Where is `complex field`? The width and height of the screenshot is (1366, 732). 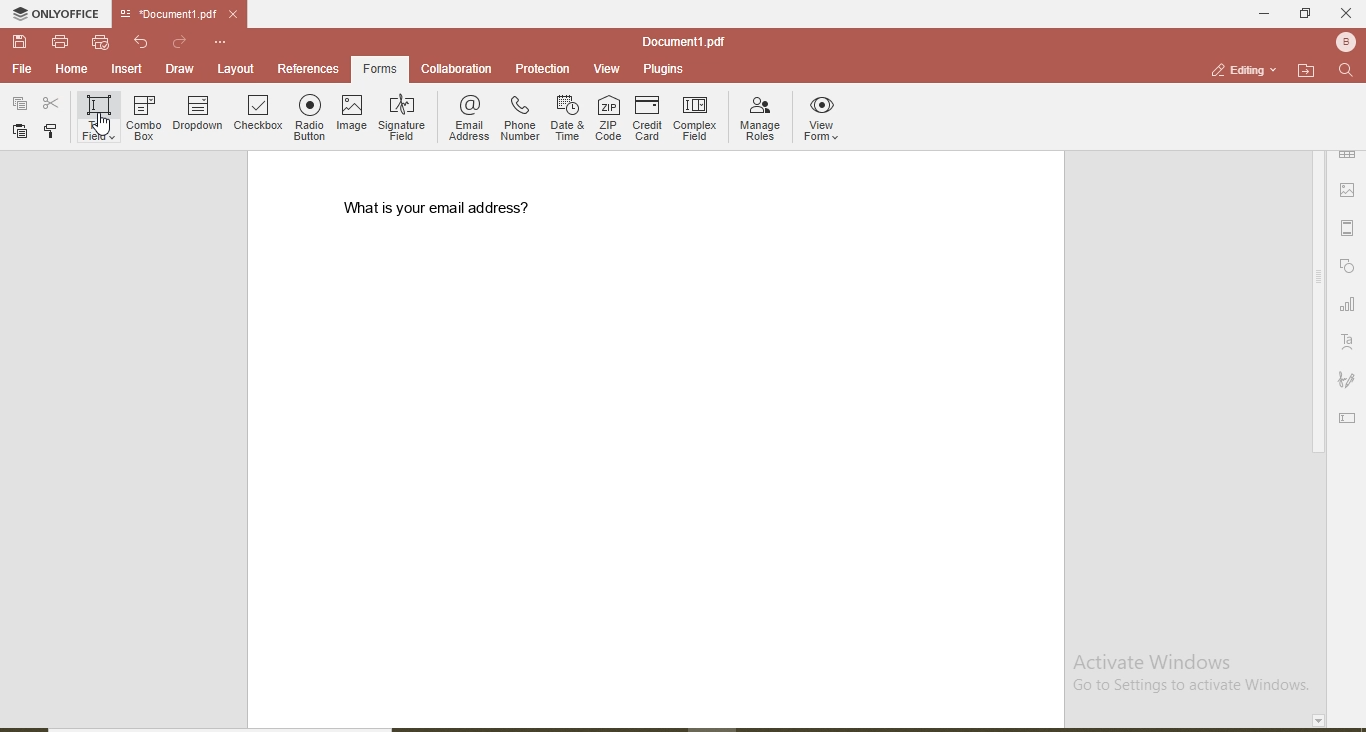 complex field is located at coordinates (697, 118).